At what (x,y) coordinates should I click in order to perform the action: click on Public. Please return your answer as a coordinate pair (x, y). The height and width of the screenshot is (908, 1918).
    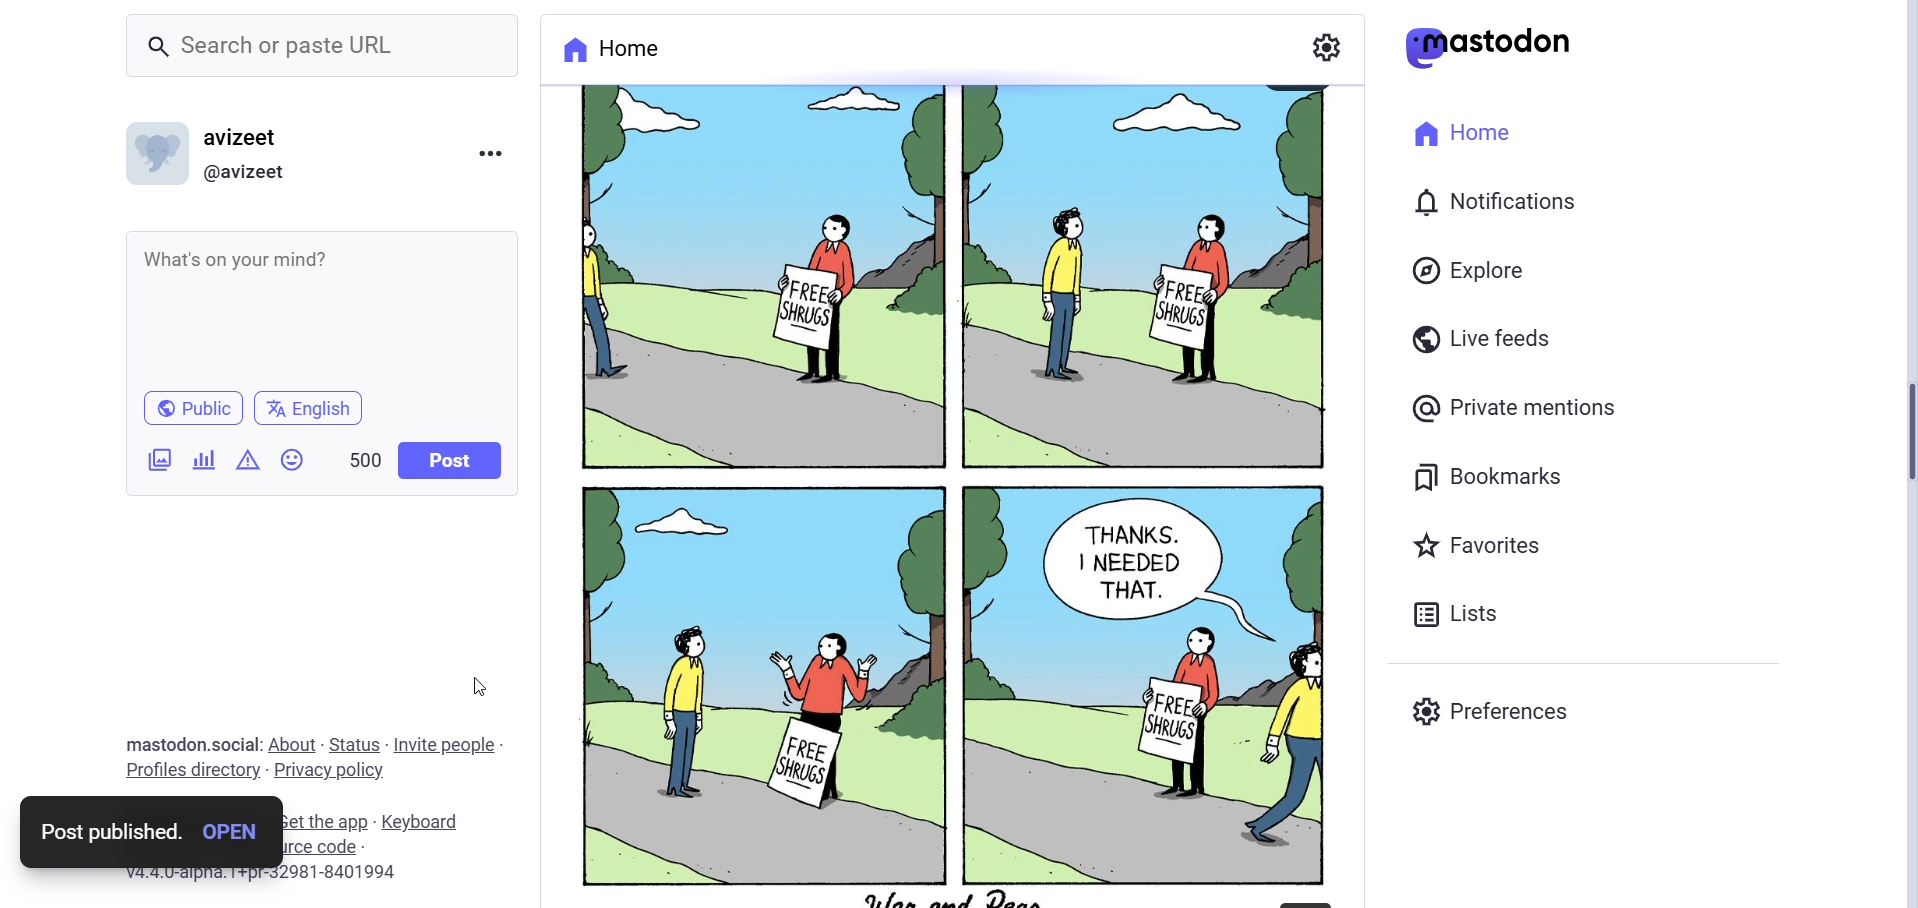
    Looking at the image, I should click on (194, 406).